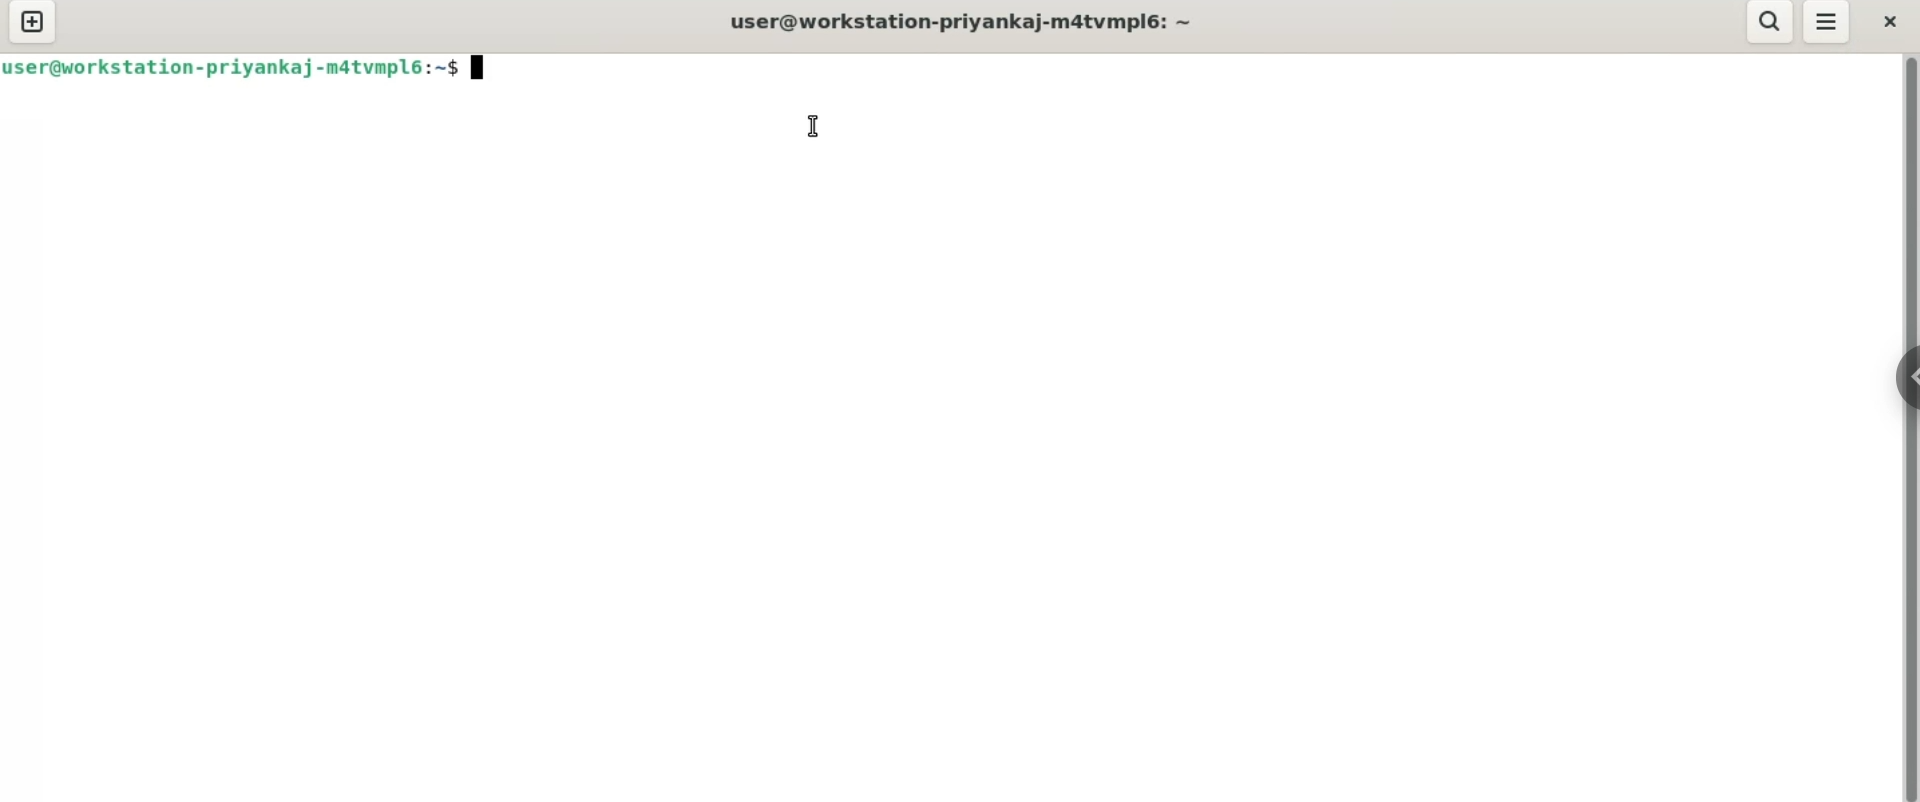 The image size is (1920, 802). Describe the element at coordinates (1890, 20) in the screenshot. I see `close` at that location.